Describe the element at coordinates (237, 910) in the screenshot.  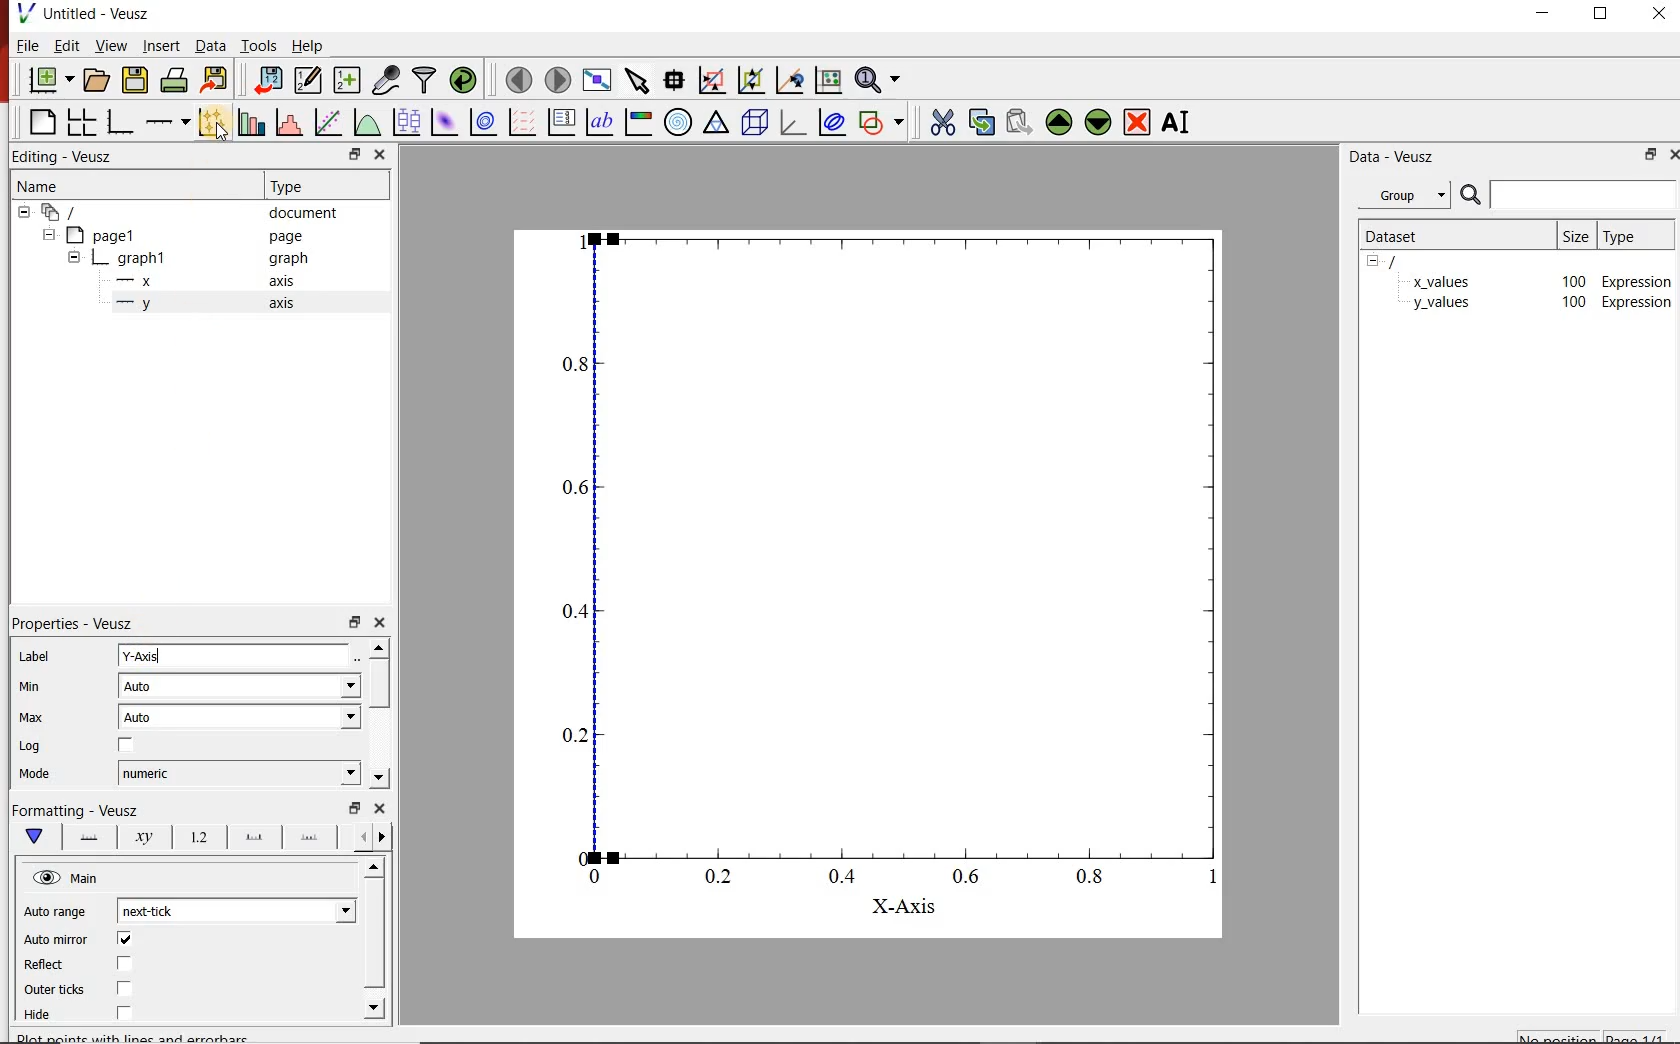
I see `next tick` at that location.